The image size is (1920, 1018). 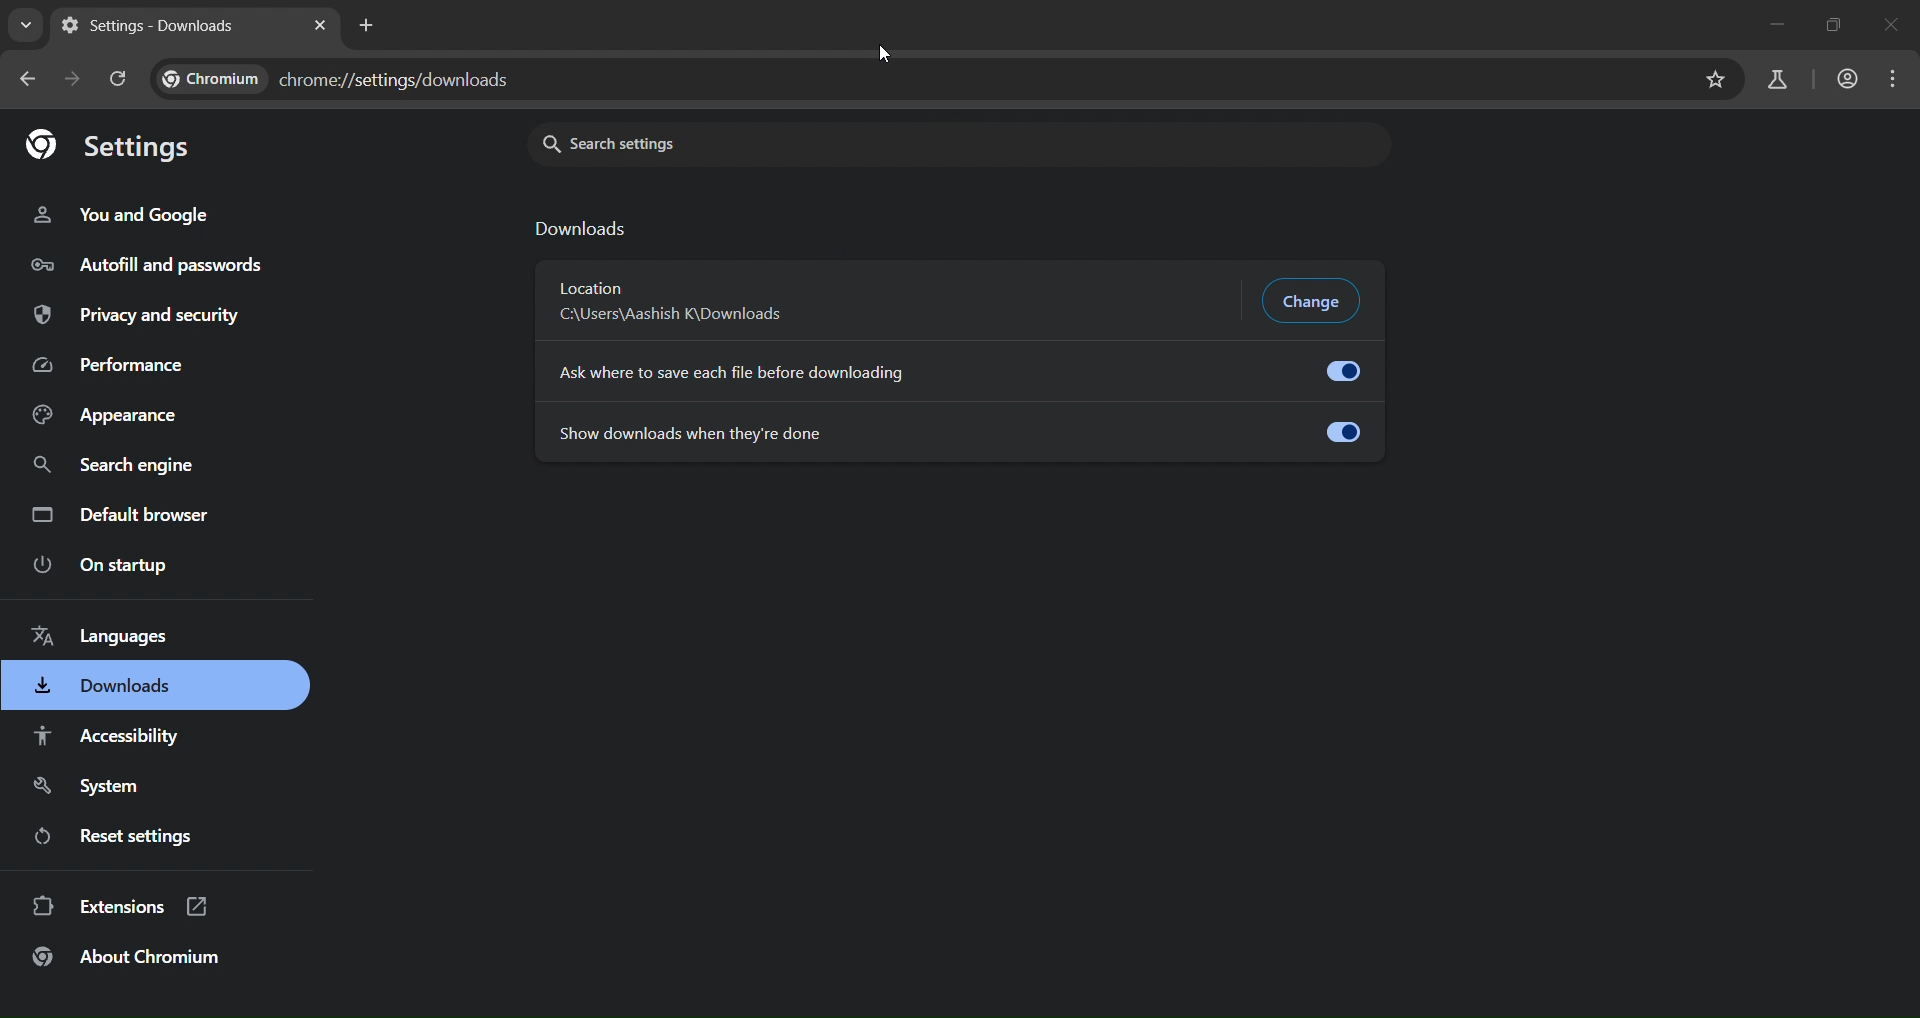 What do you see at coordinates (107, 416) in the screenshot?
I see `appearance` at bounding box center [107, 416].